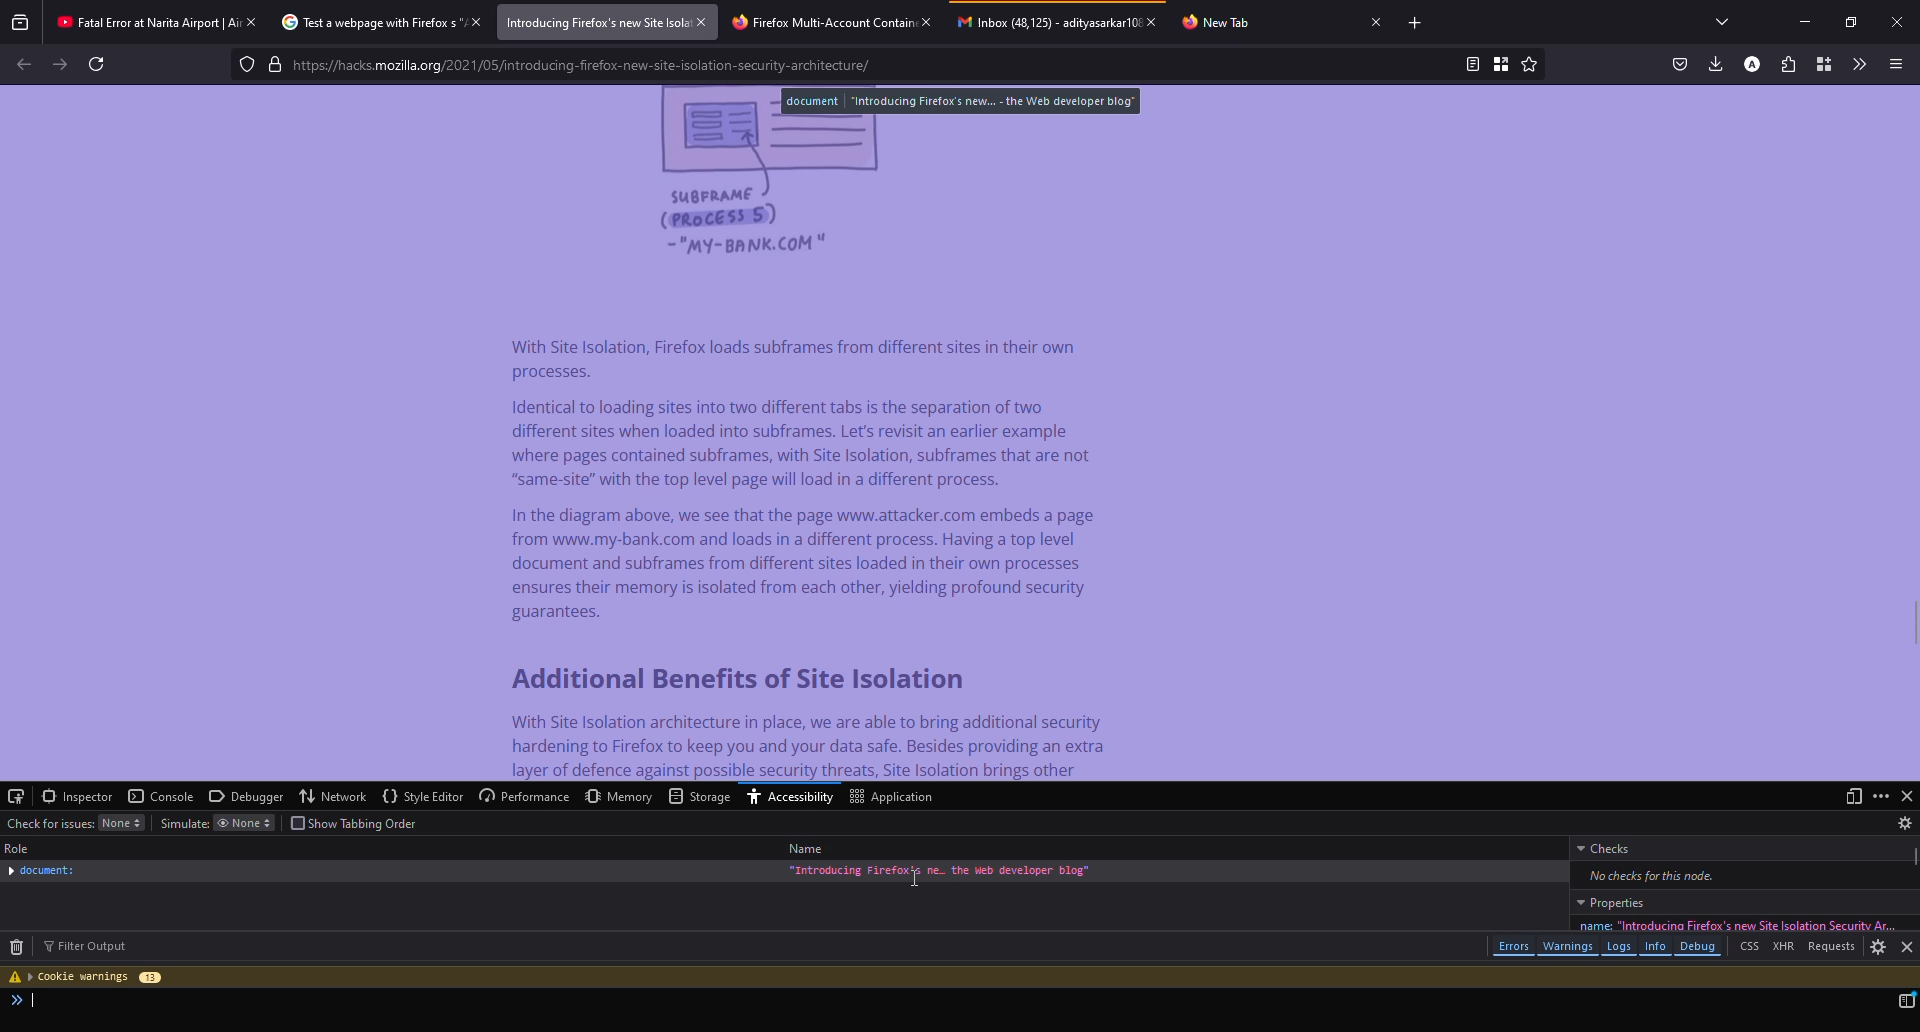 The height and width of the screenshot is (1032, 1920). What do you see at coordinates (929, 21) in the screenshot?
I see `close` at bounding box center [929, 21].